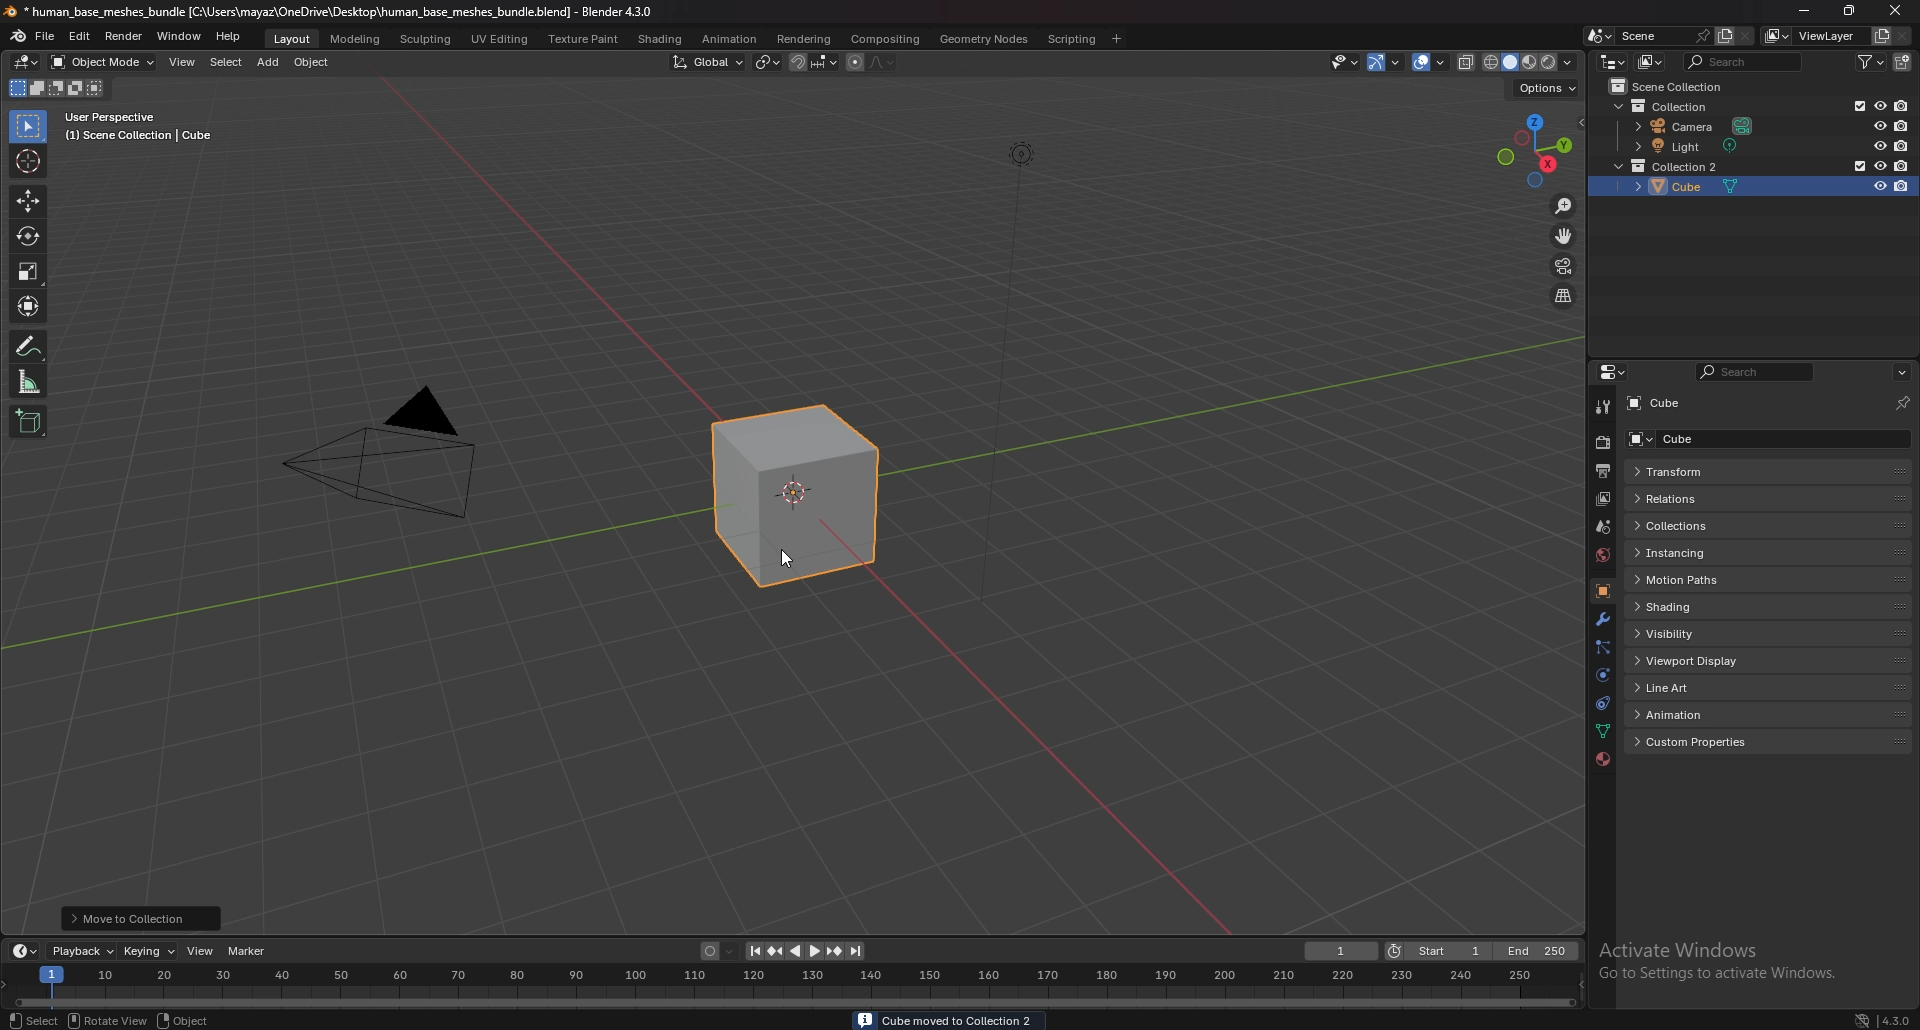 This screenshot has height=1030, width=1920. I want to click on user perspective, so click(135, 127).